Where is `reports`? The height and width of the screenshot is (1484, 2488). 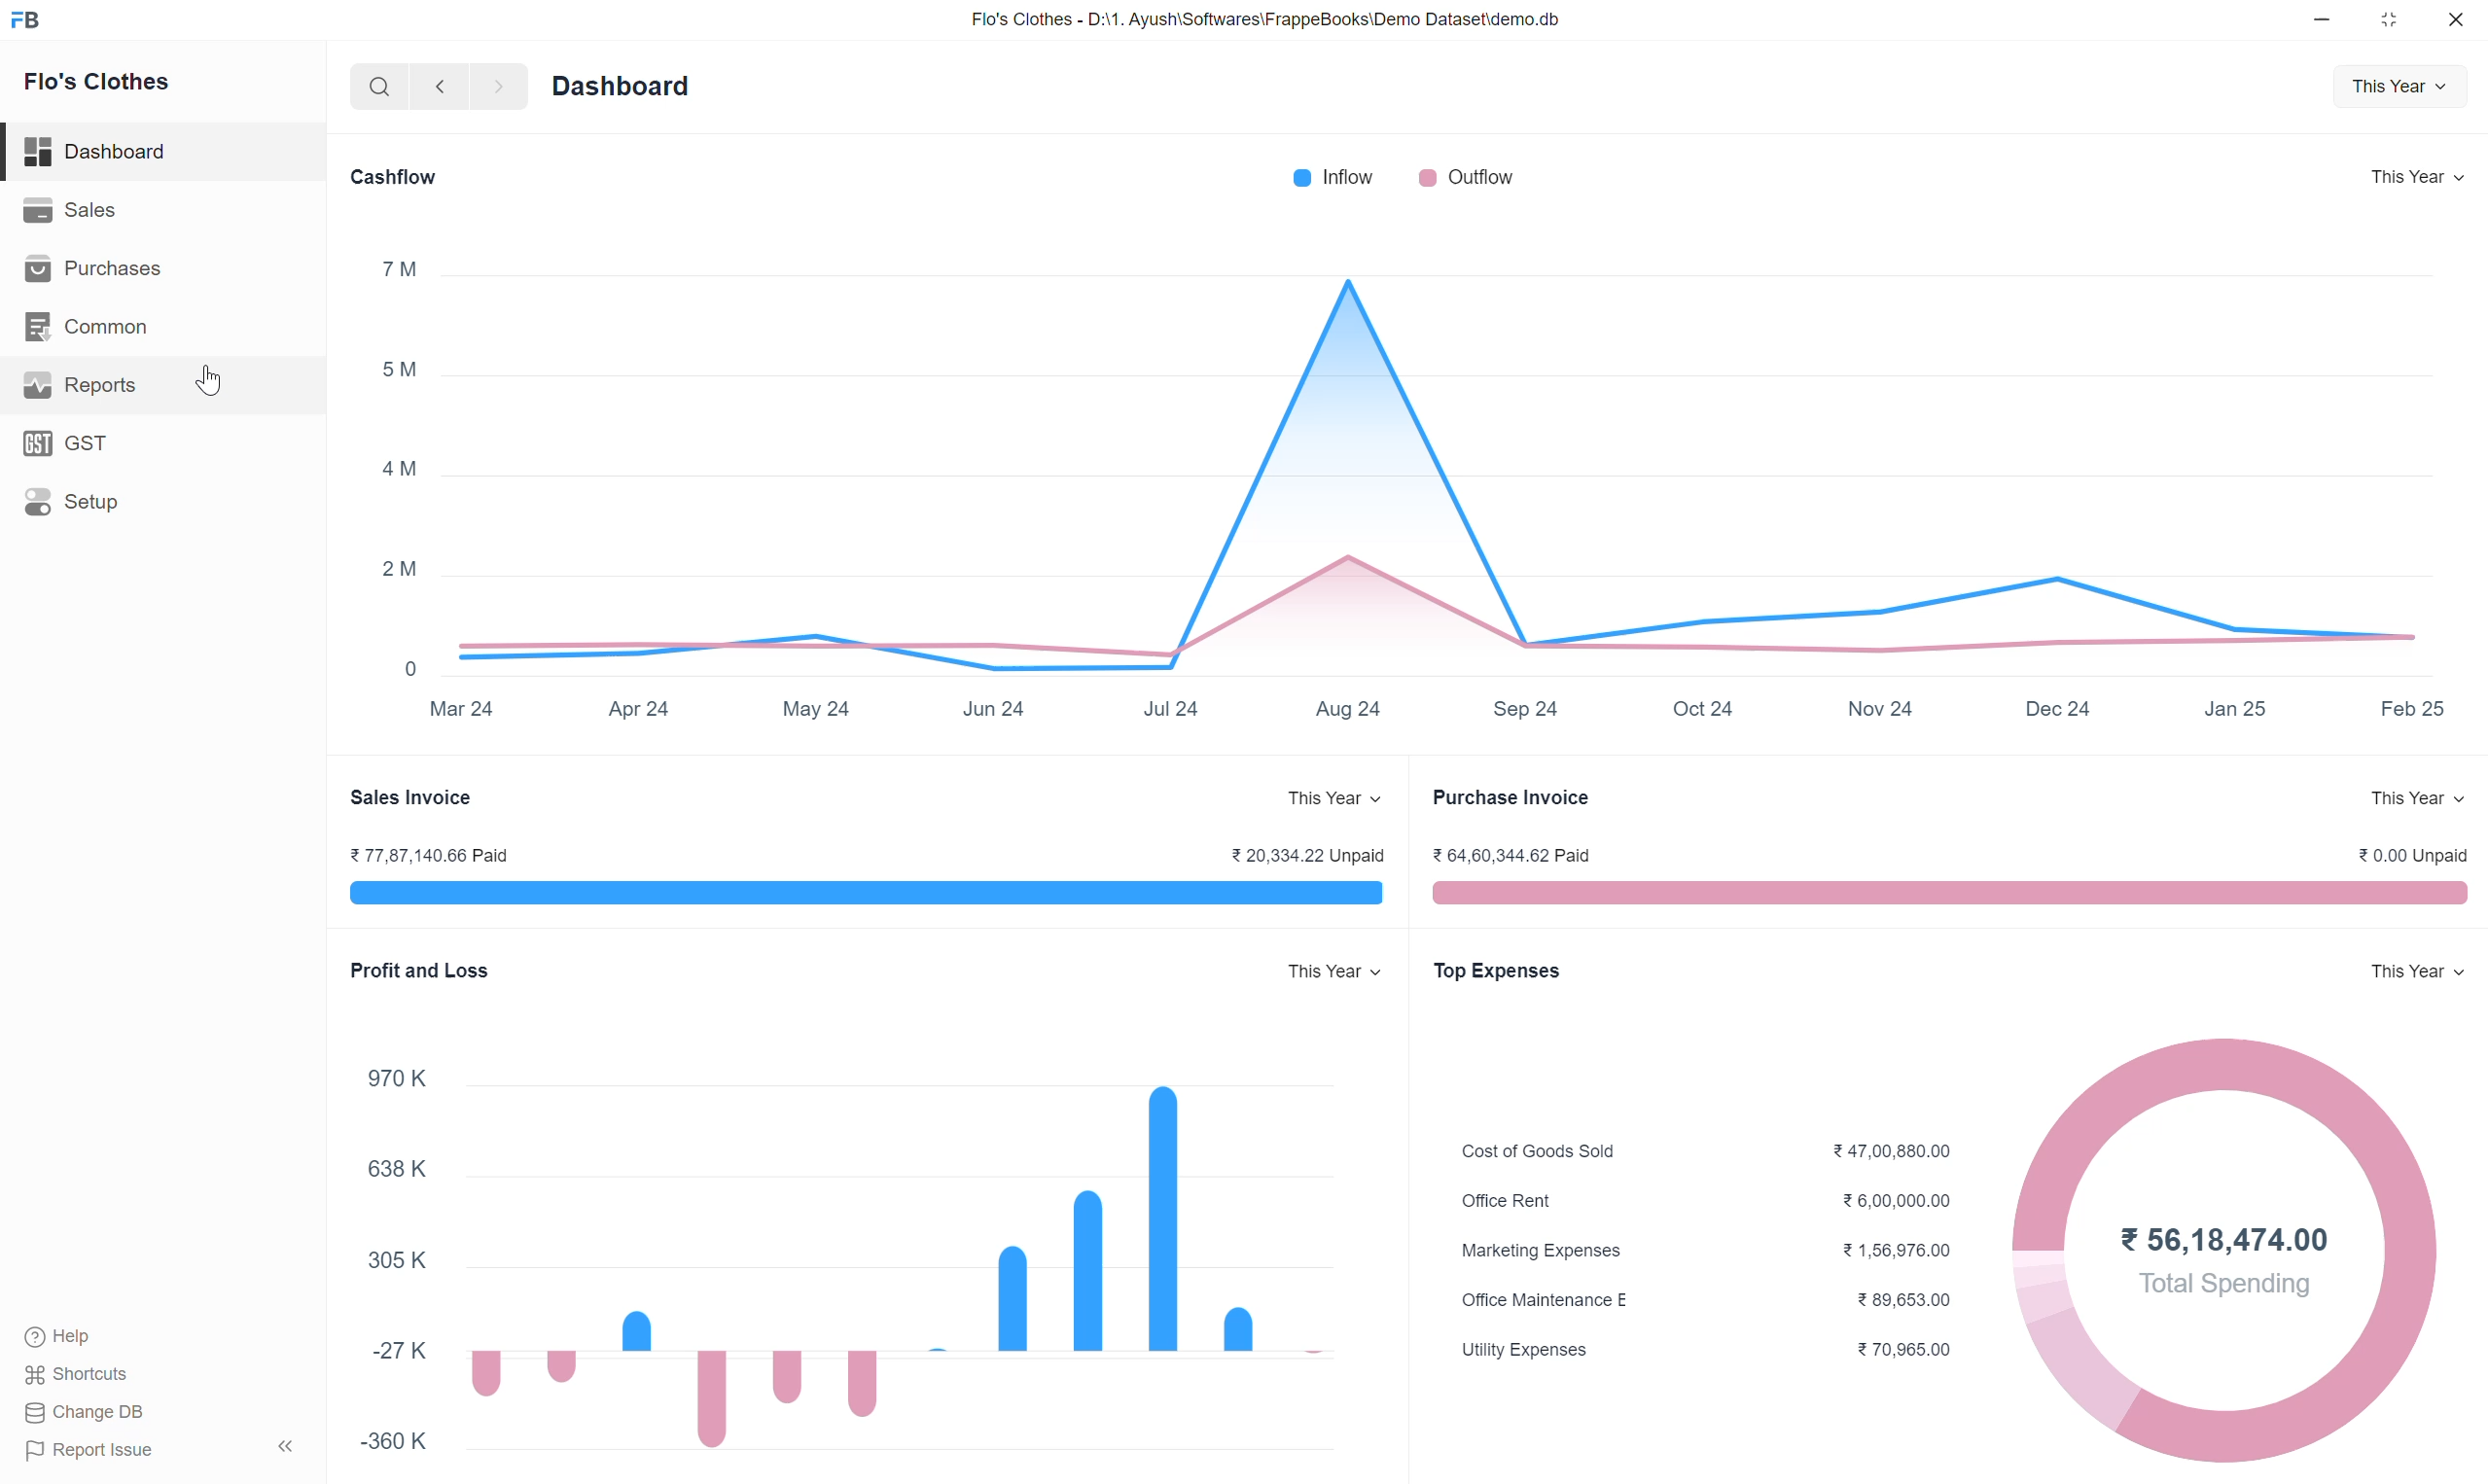
reports is located at coordinates (167, 386).